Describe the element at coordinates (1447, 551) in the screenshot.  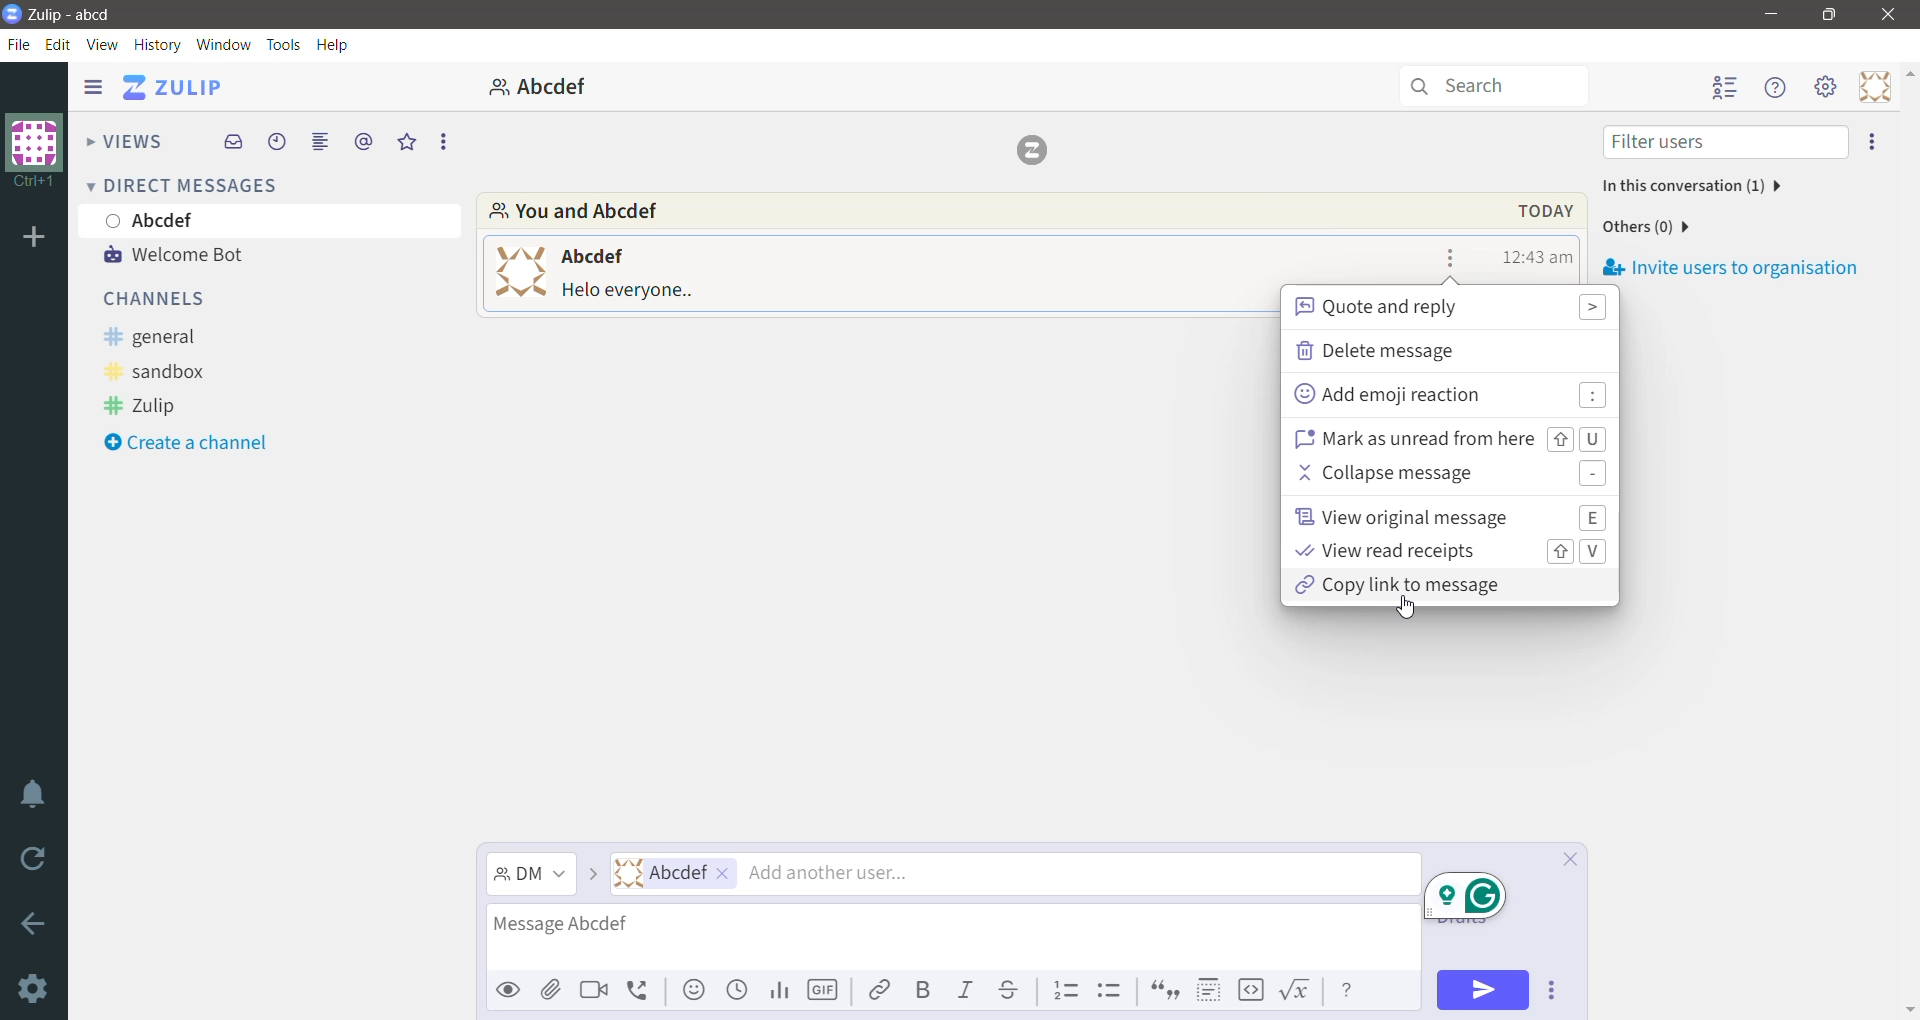
I see `View read receipts` at that location.